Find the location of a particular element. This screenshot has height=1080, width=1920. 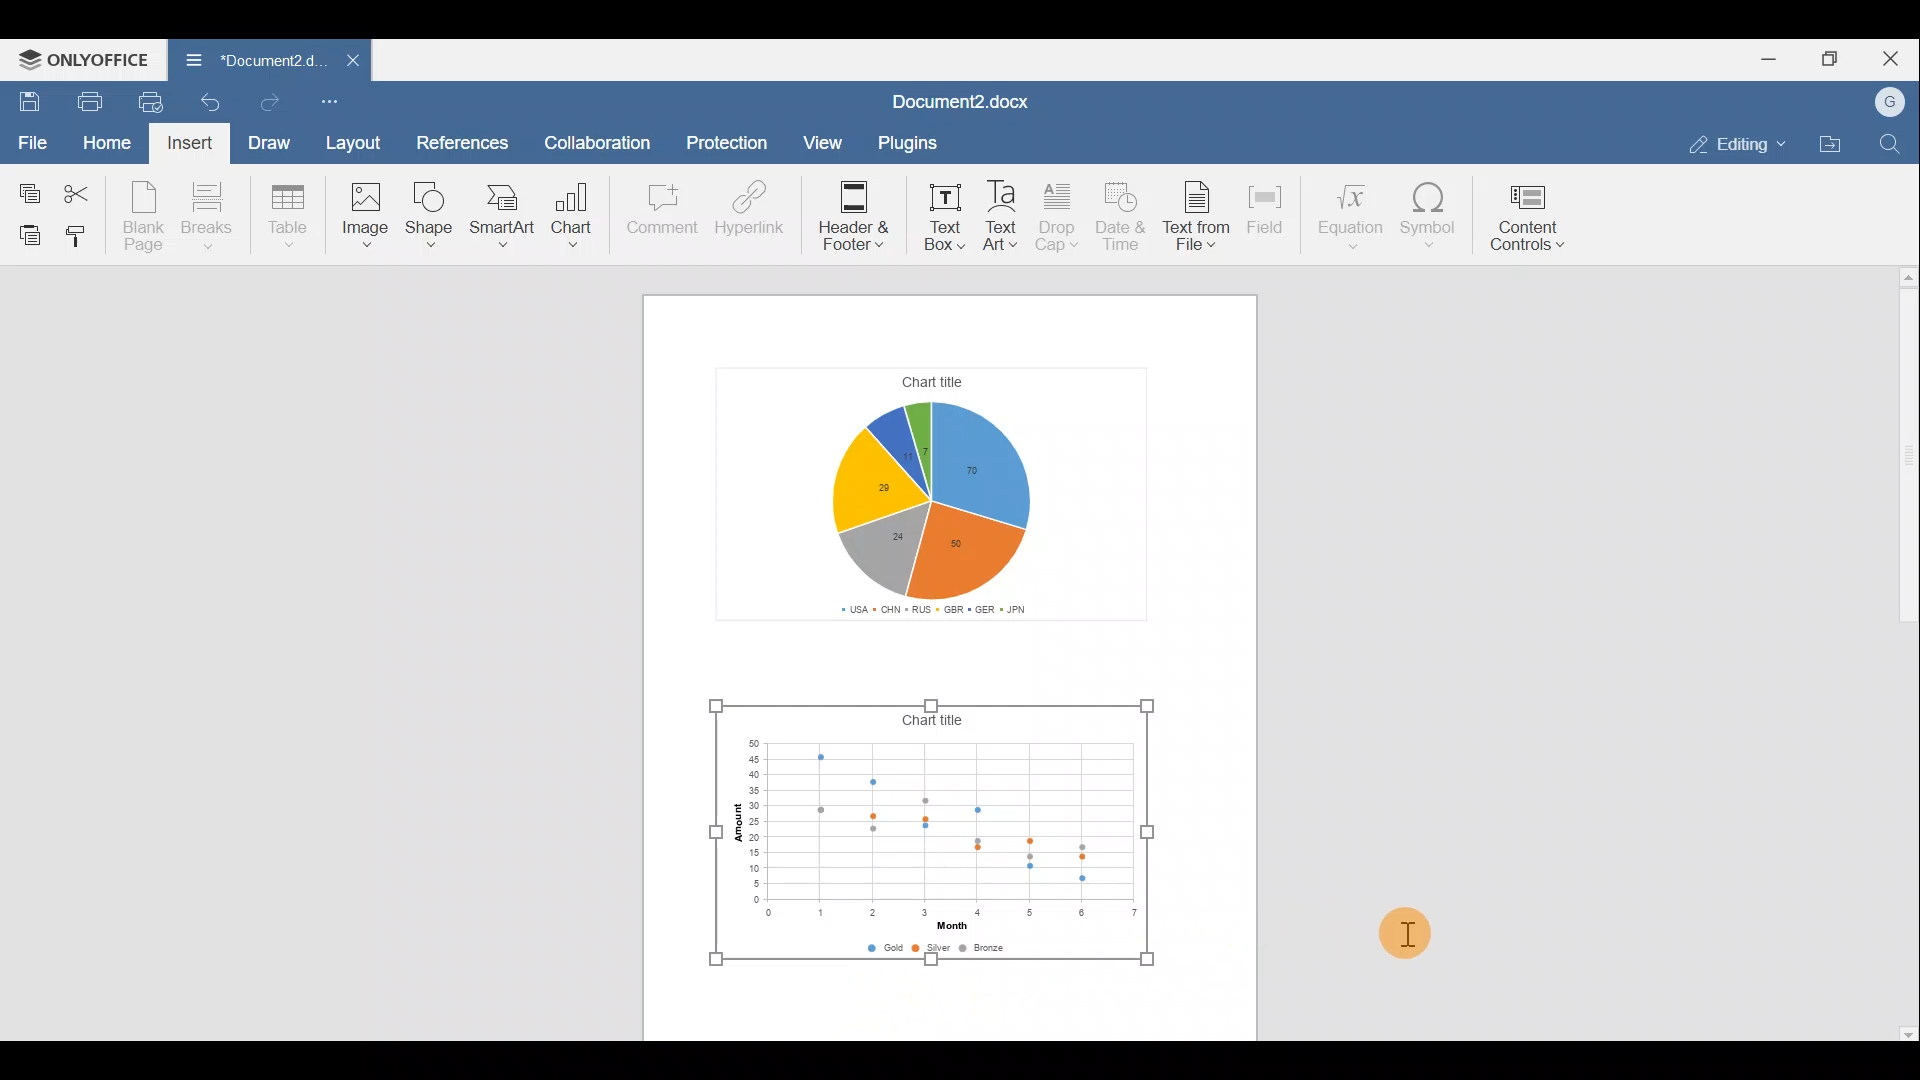

ONLYOFFICE Menu is located at coordinates (82, 59).